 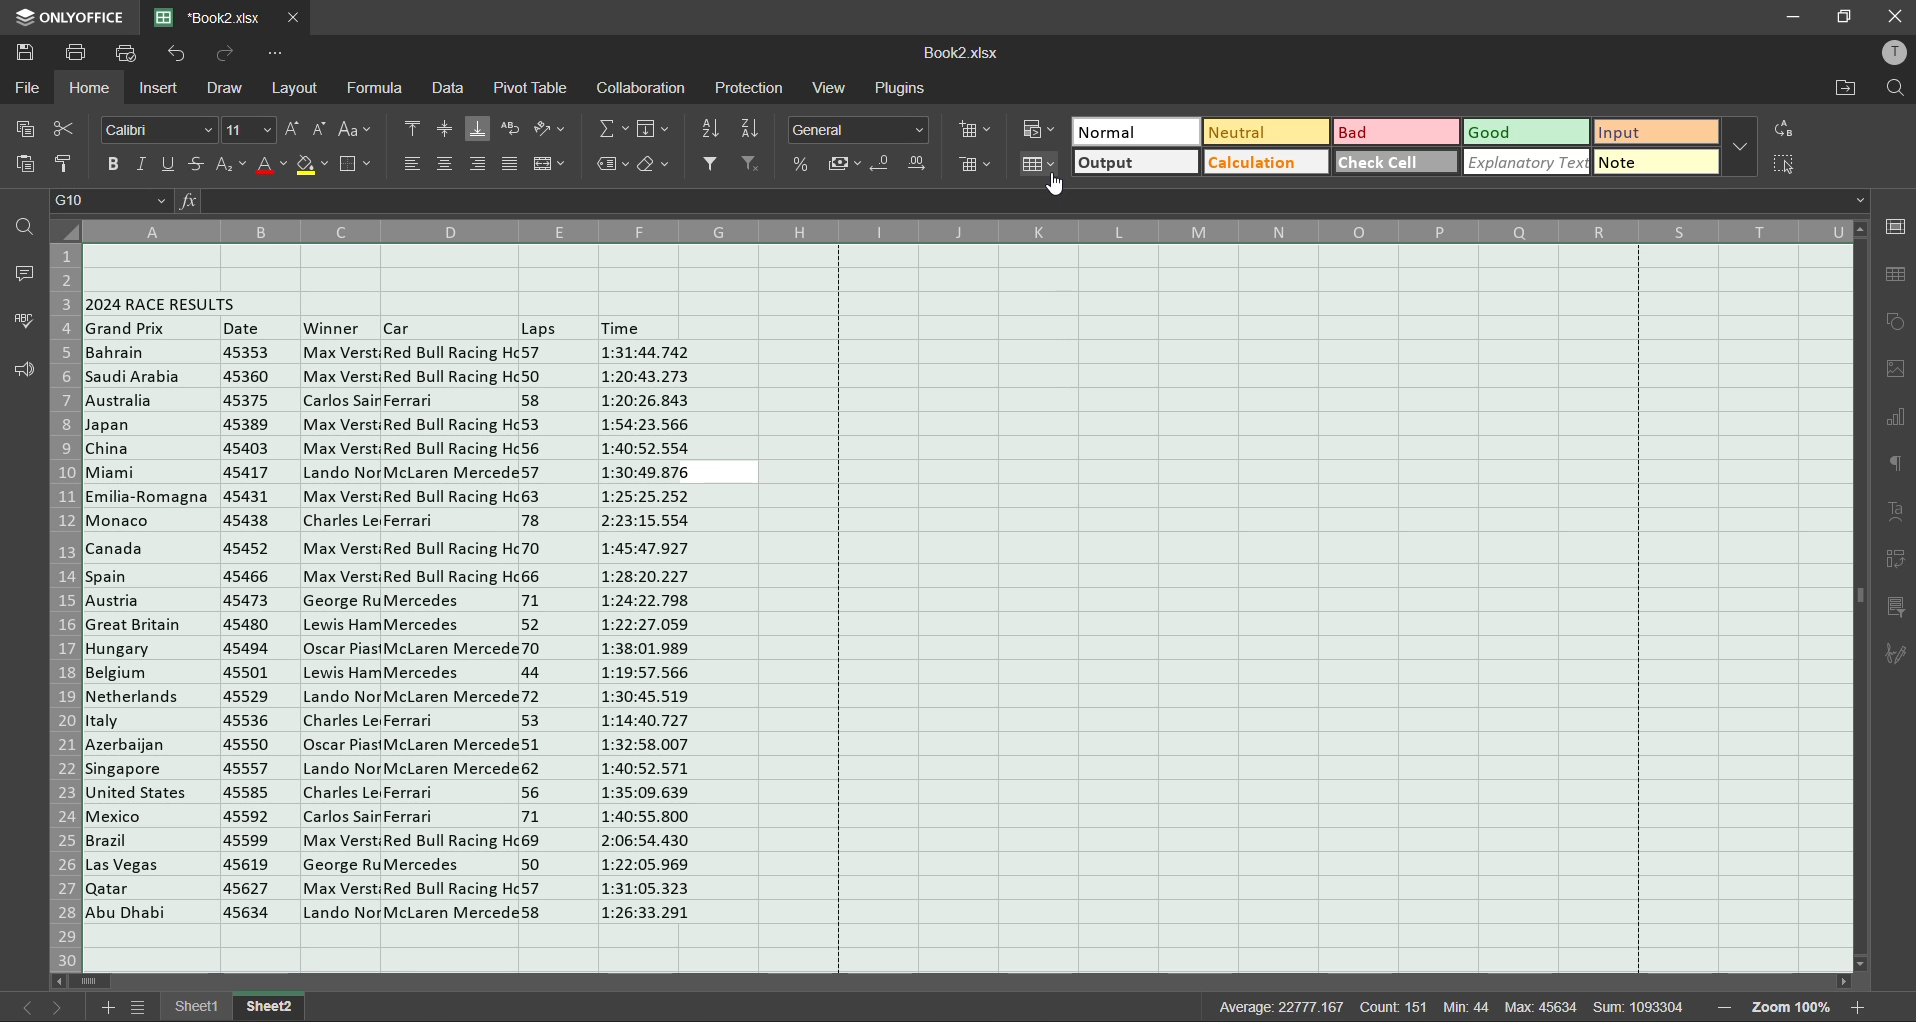 I want to click on zoom in, so click(x=1856, y=1005).